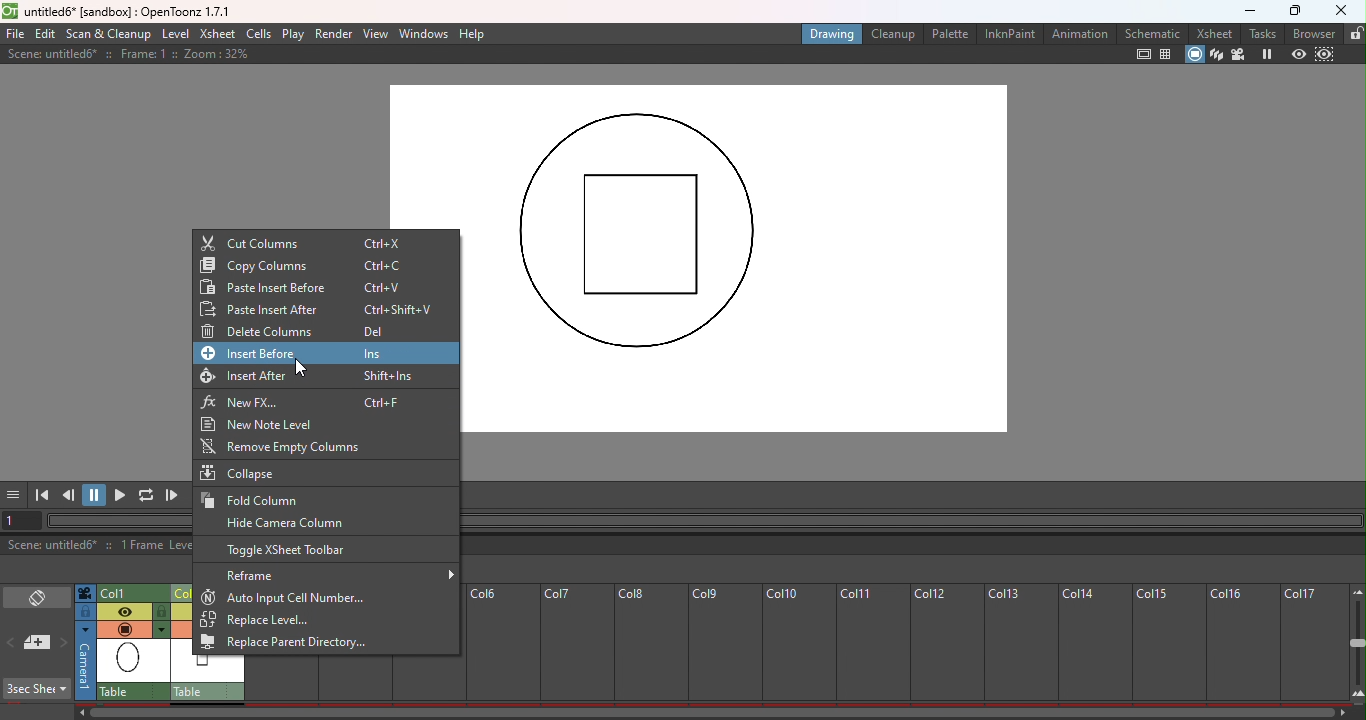 The height and width of the screenshot is (720, 1366). Describe the element at coordinates (296, 34) in the screenshot. I see `Play` at that location.